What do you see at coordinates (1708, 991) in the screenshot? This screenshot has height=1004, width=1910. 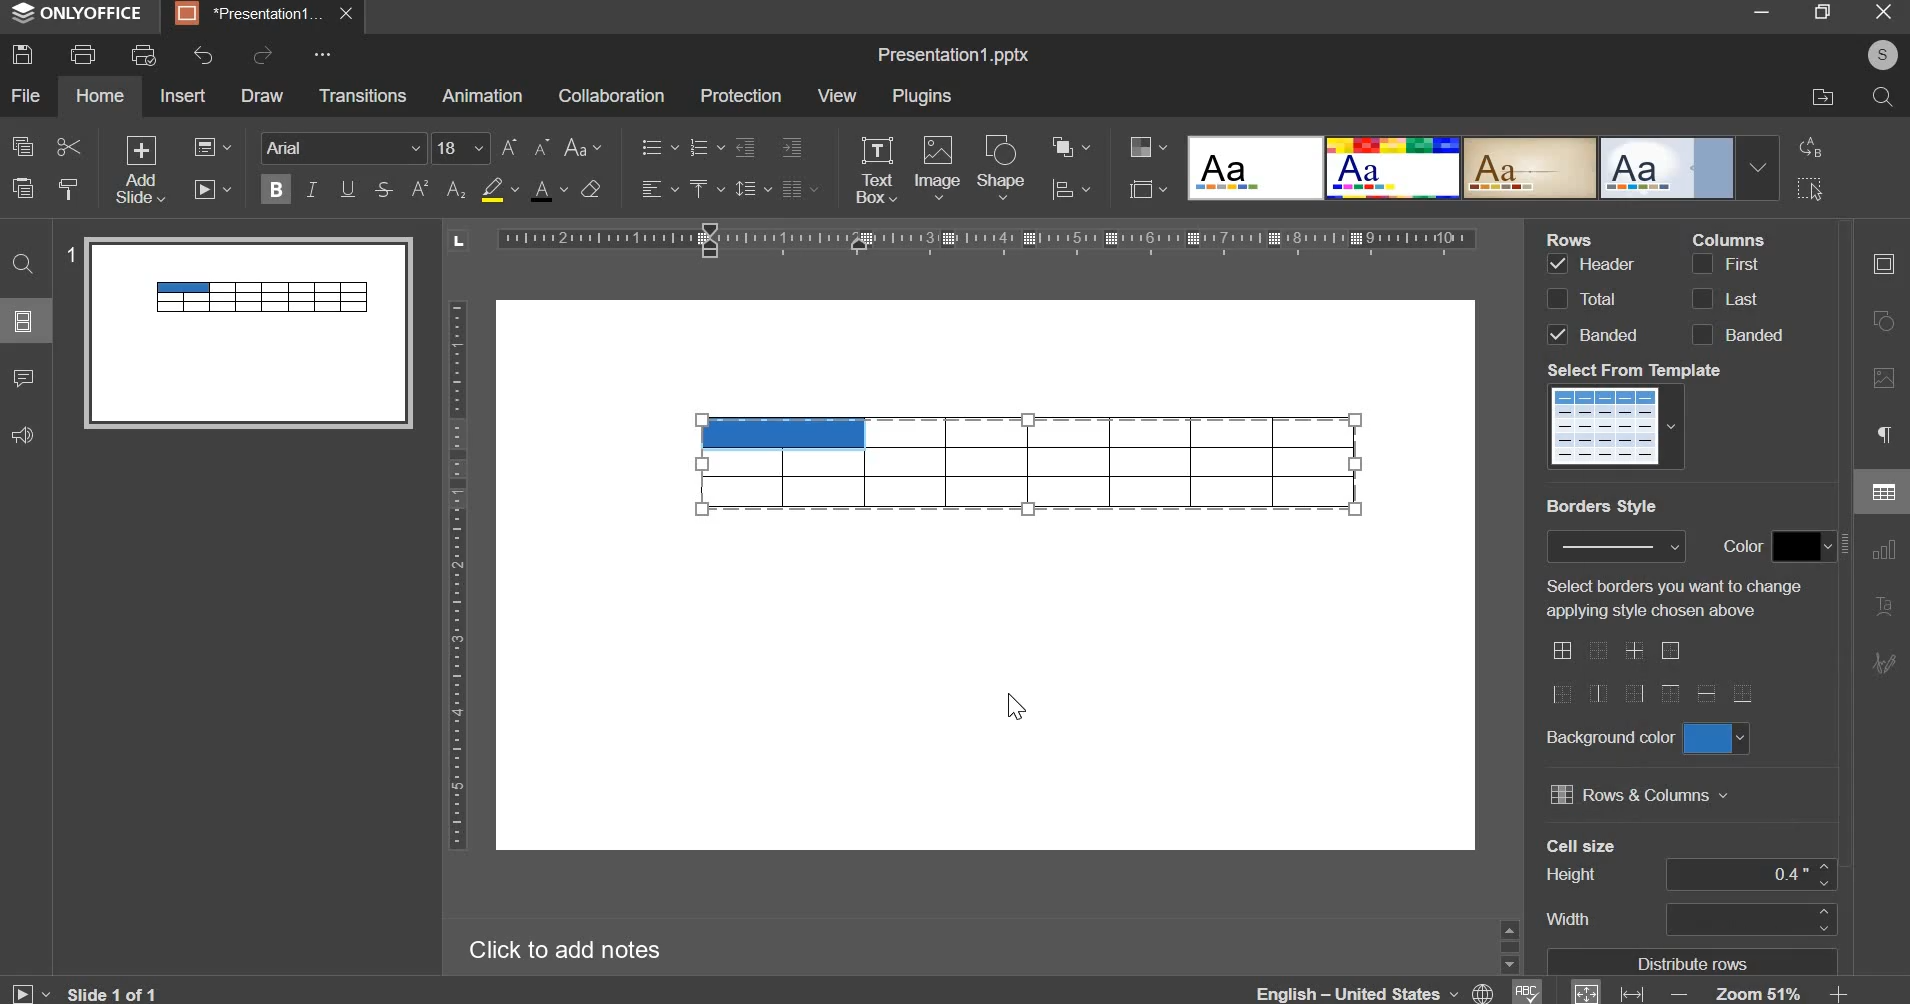 I see `zoom & fit` at bounding box center [1708, 991].